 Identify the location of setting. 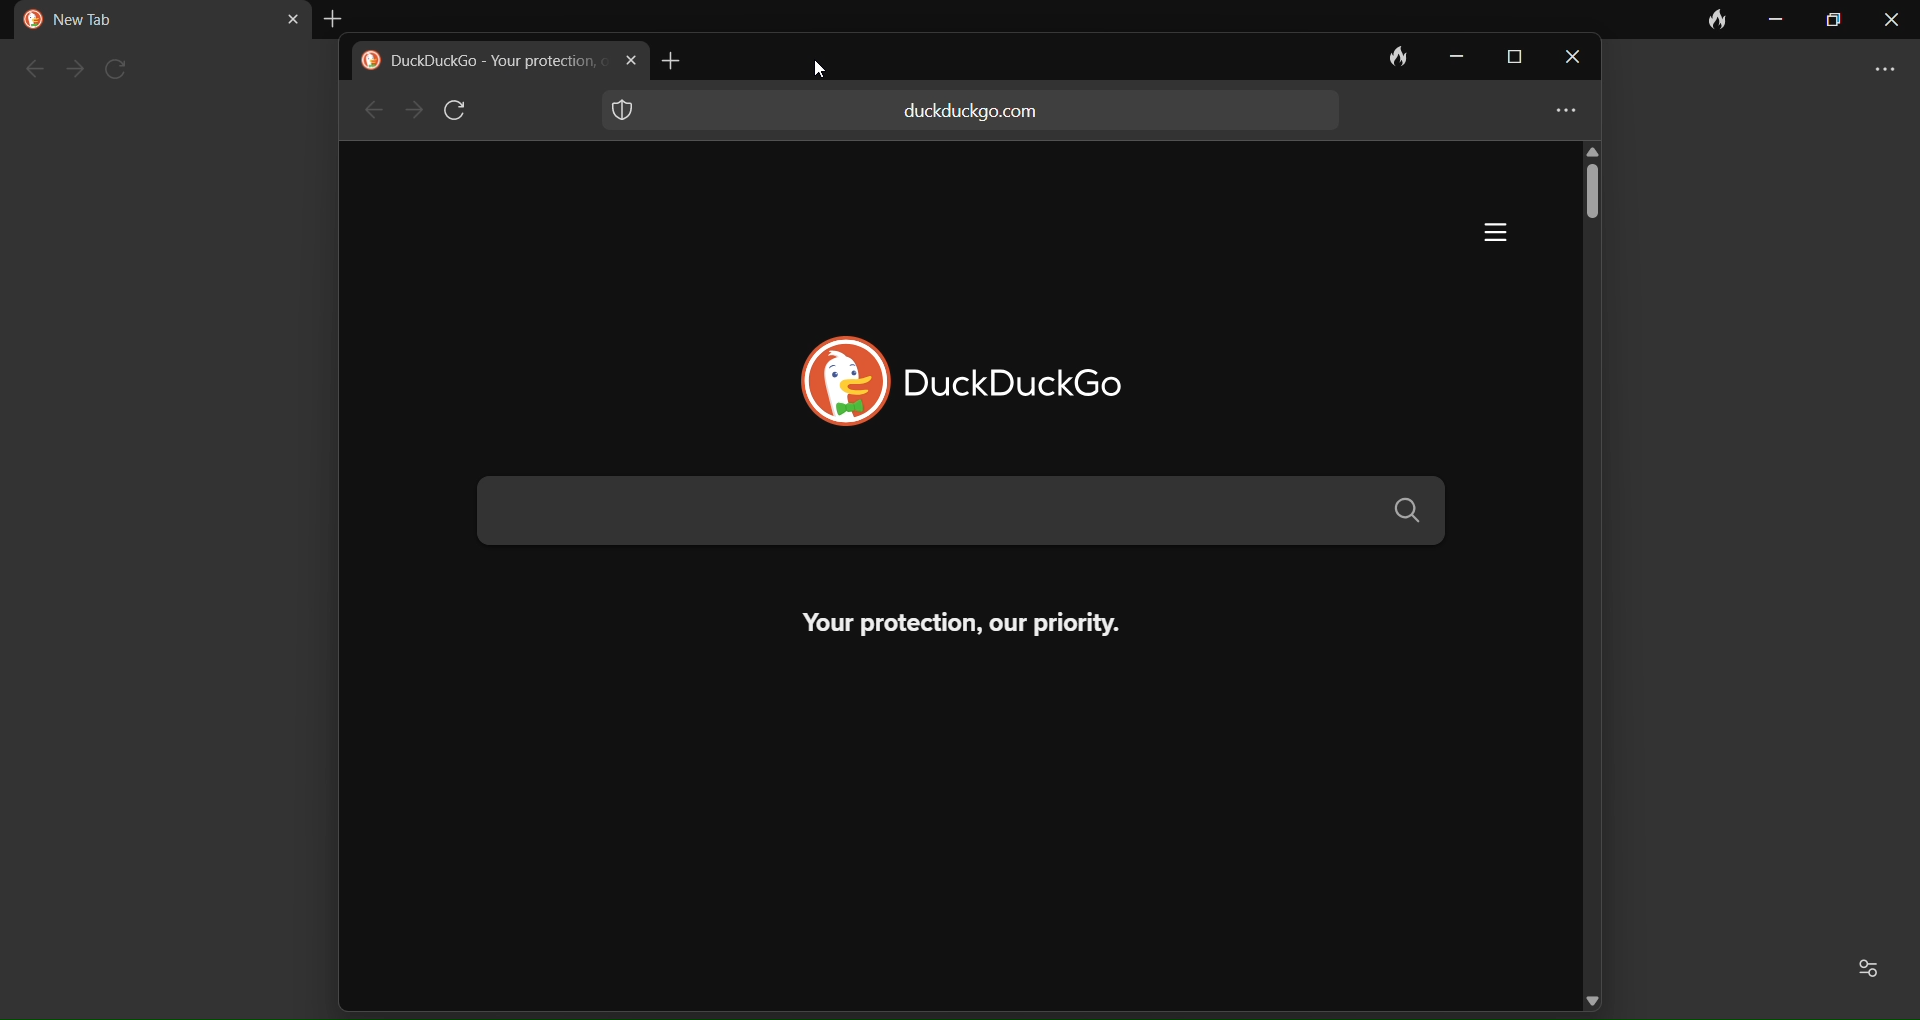
(1873, 968).